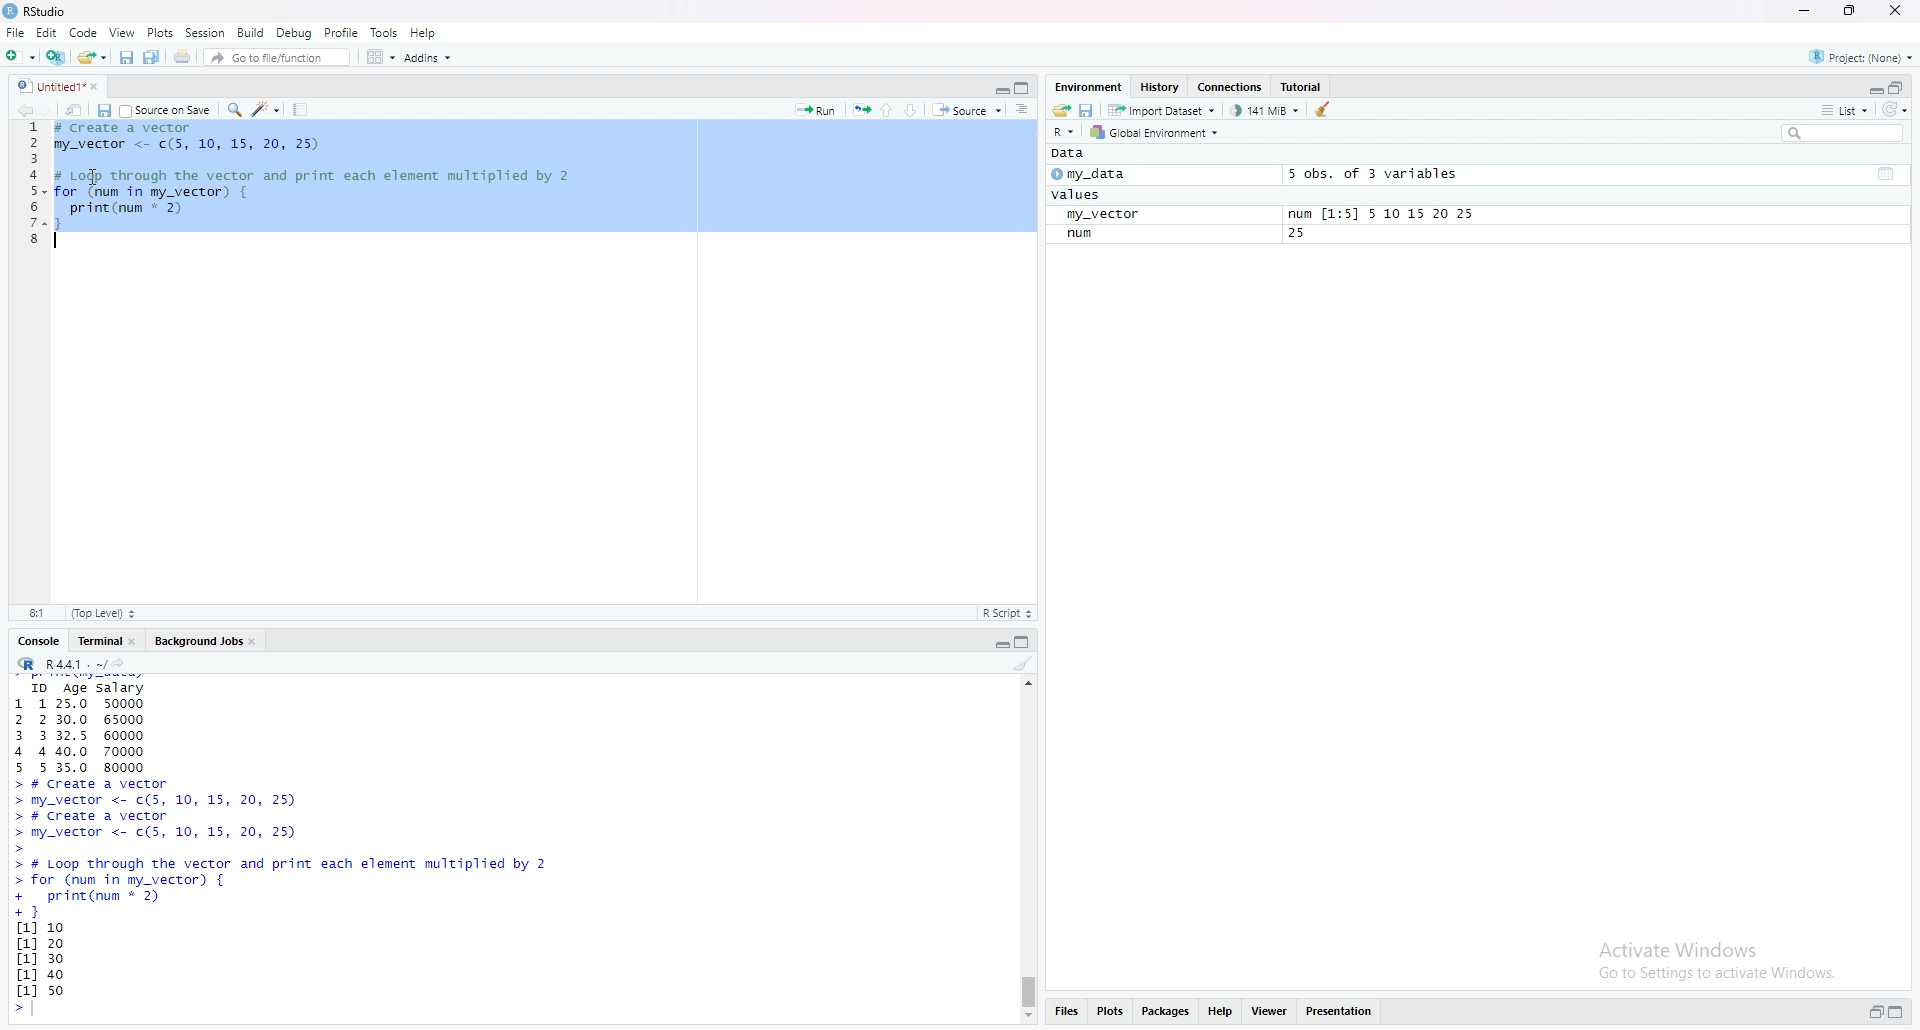  Describe the element at coordinates (1025, 88) in the screenshot. I see `collapse` at that location.